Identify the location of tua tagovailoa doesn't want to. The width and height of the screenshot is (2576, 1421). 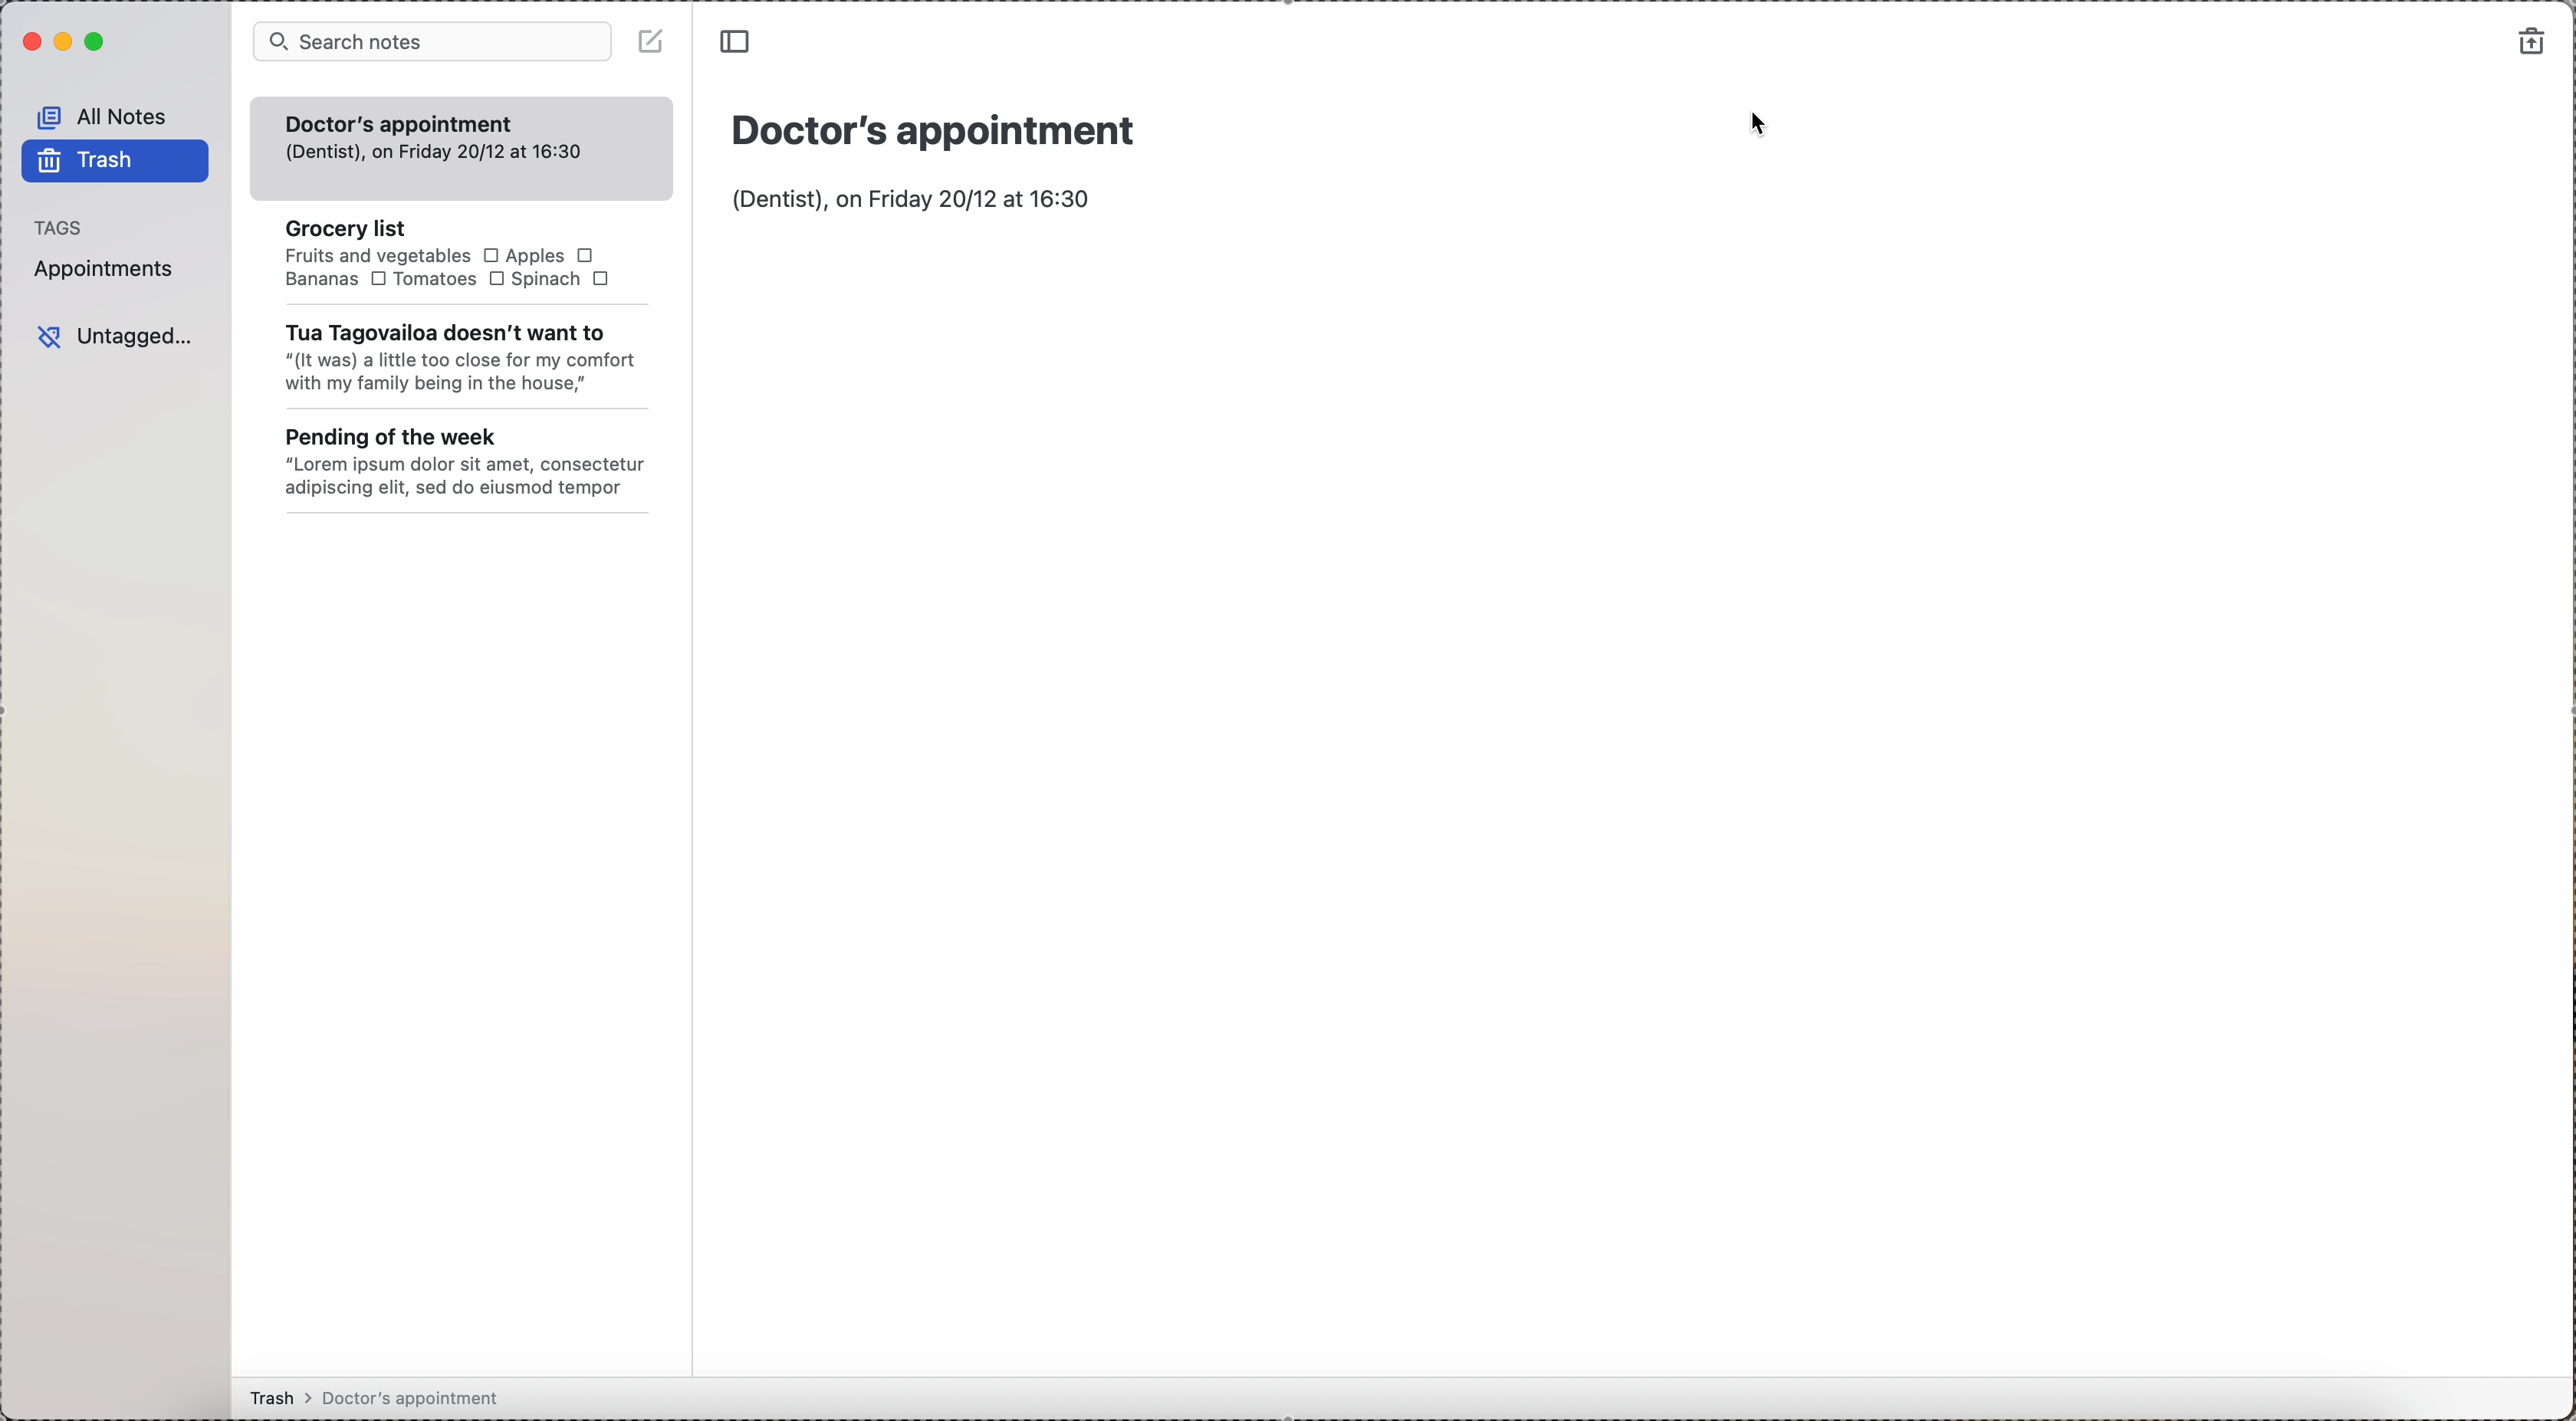
(447, 332).